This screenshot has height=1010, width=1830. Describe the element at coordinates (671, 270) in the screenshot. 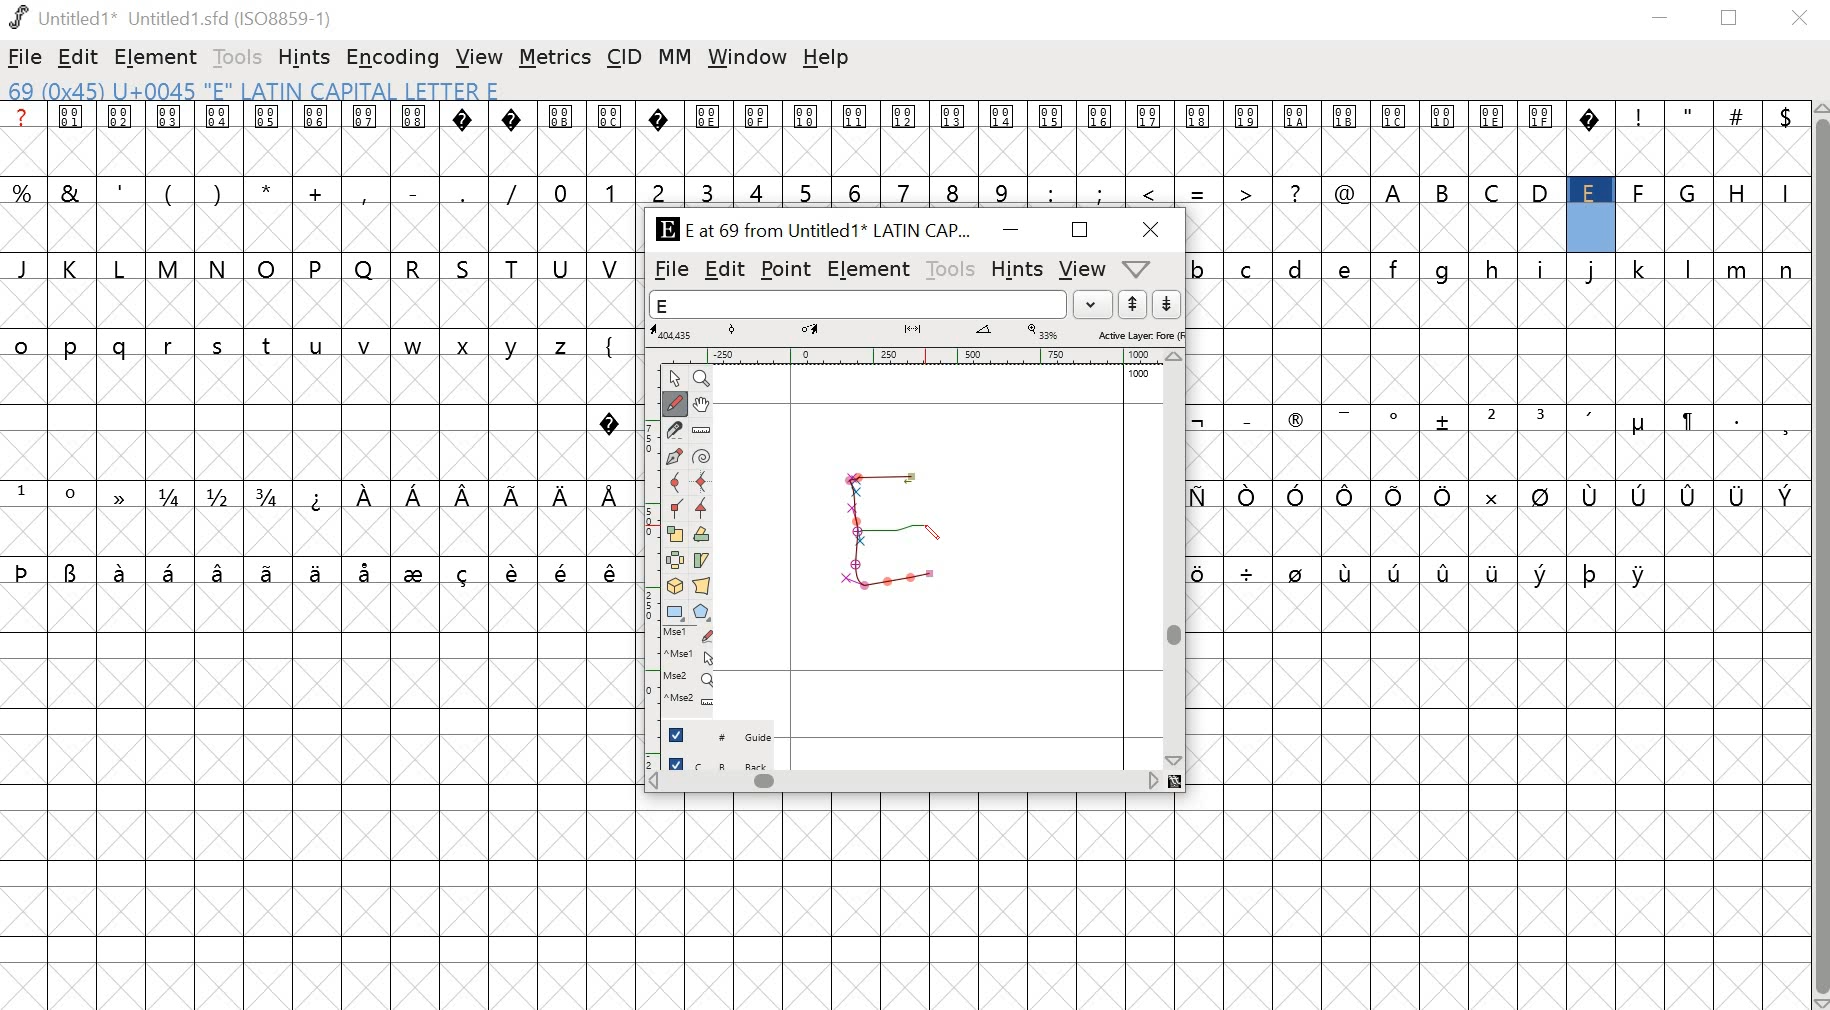

I see `file` at that location.